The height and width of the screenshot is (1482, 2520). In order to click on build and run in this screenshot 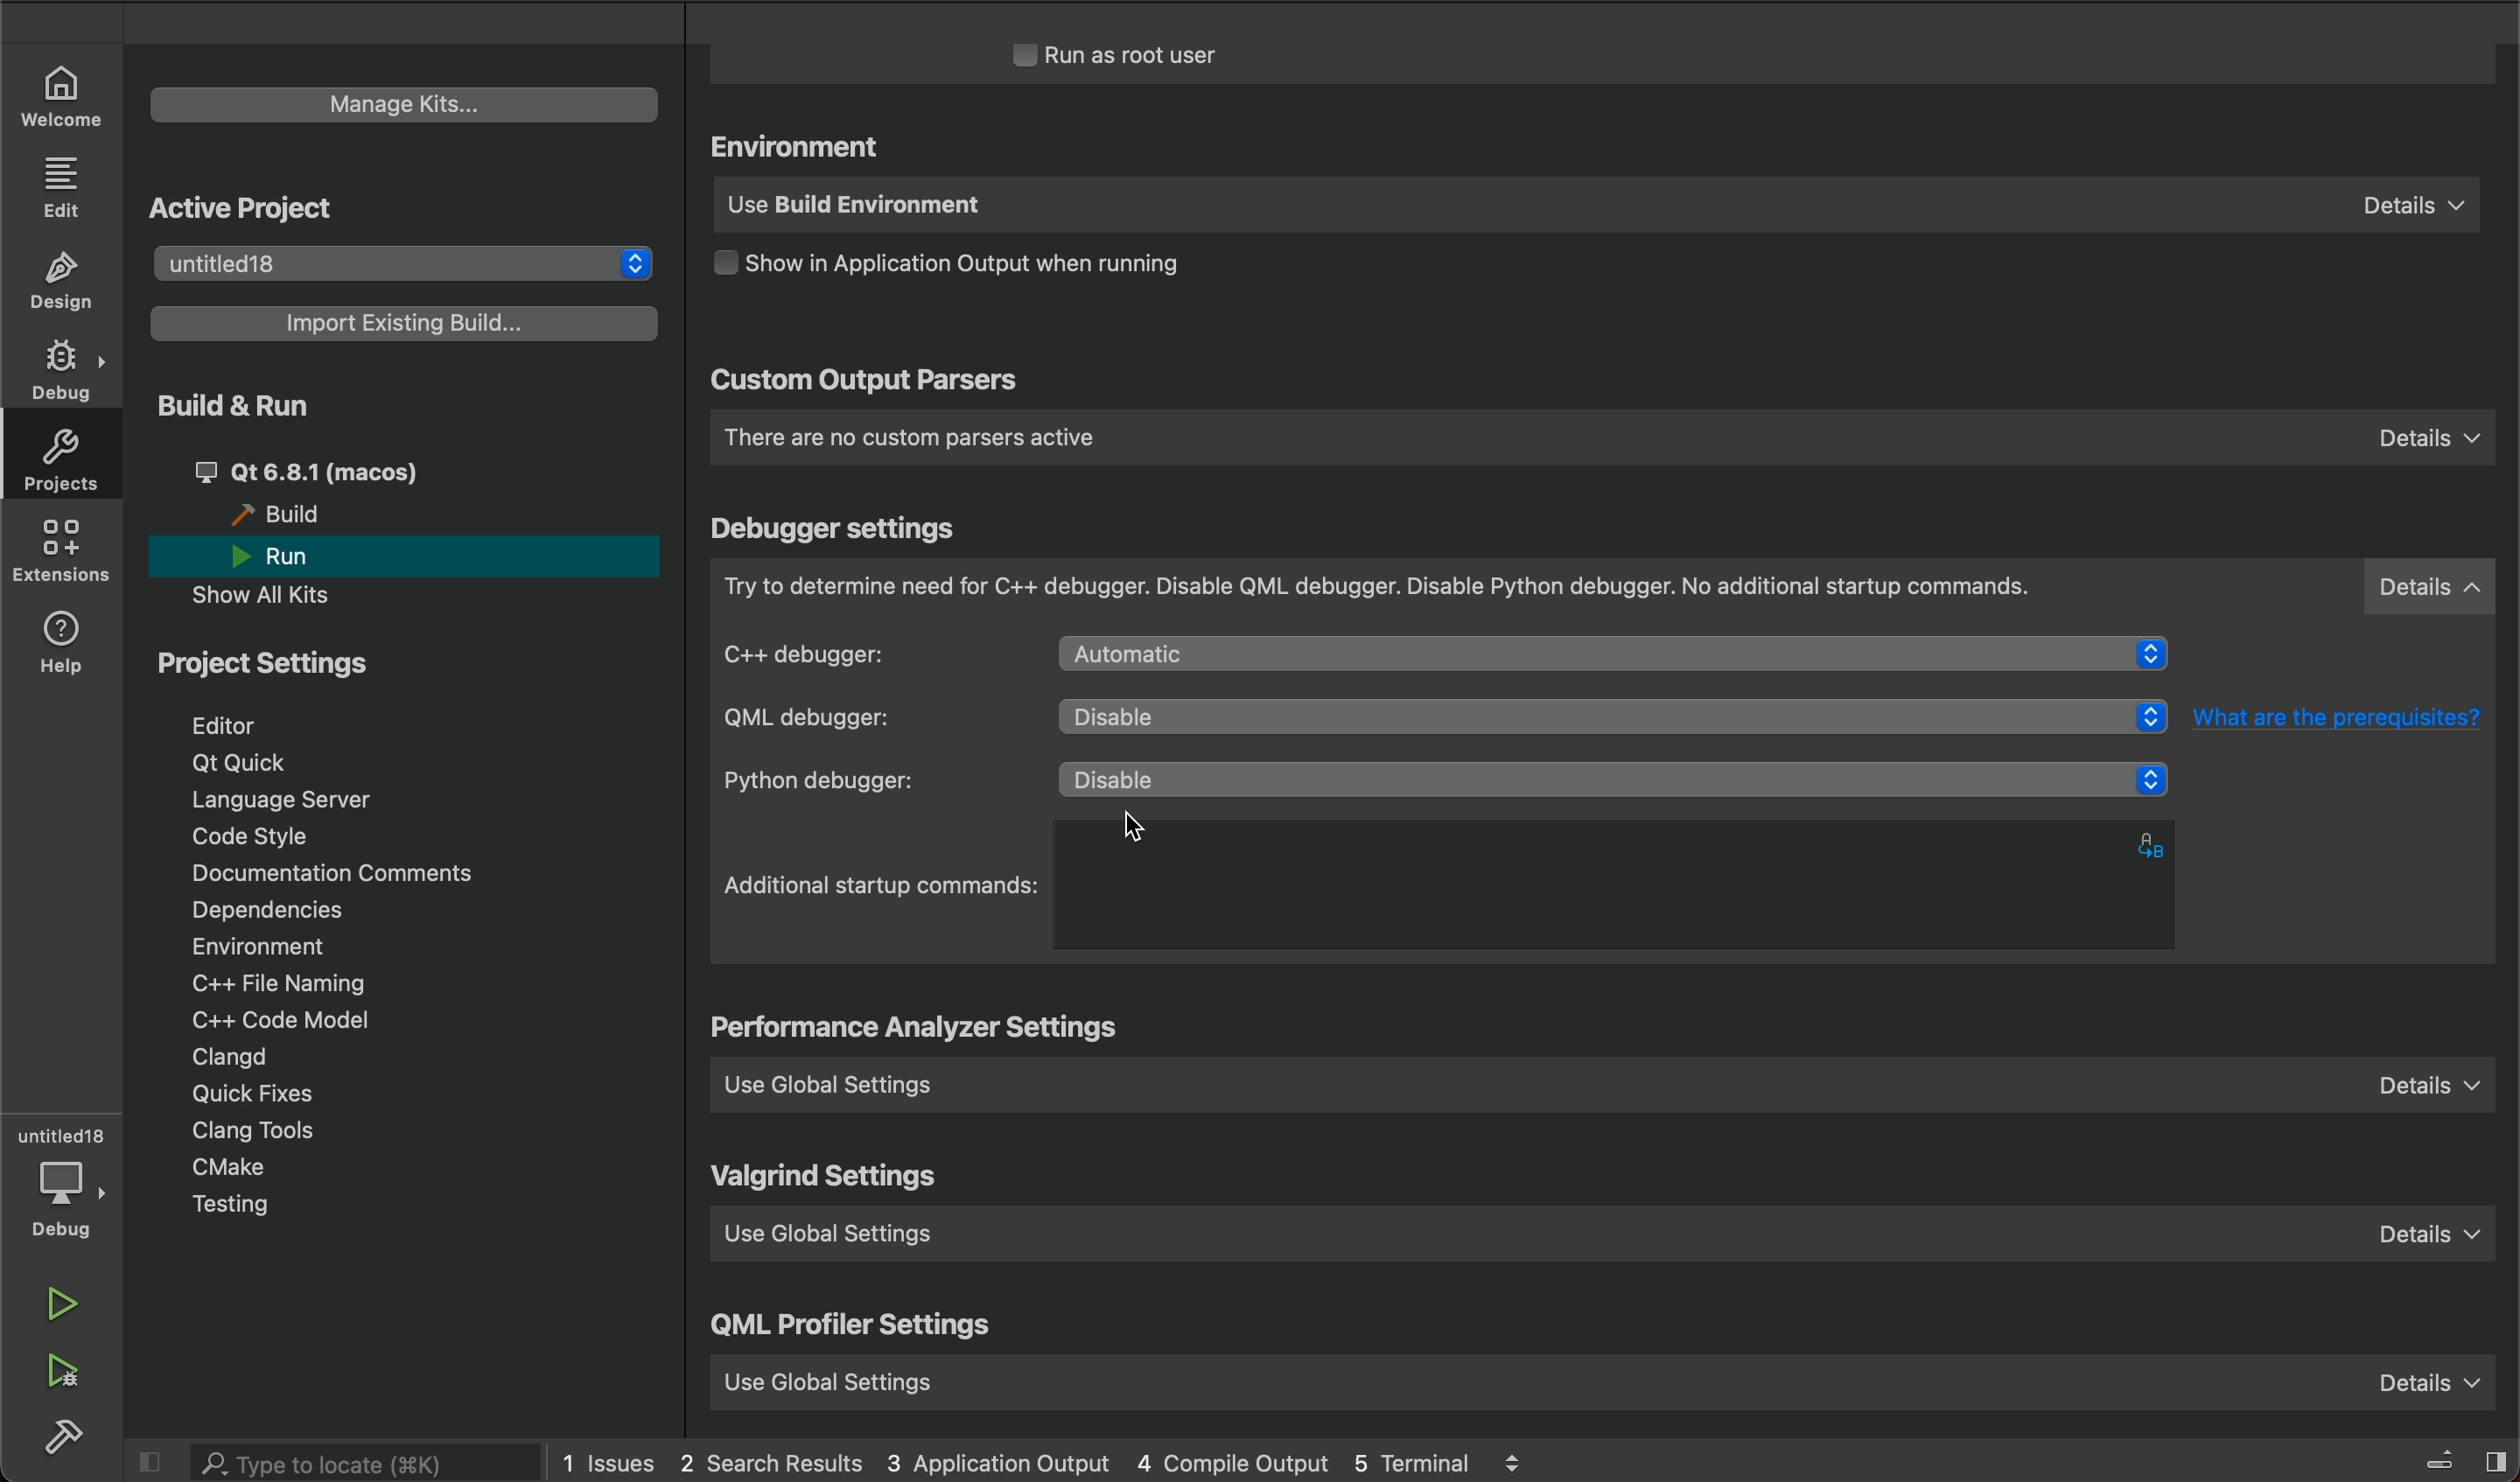, I will do `click(229, 404)`.